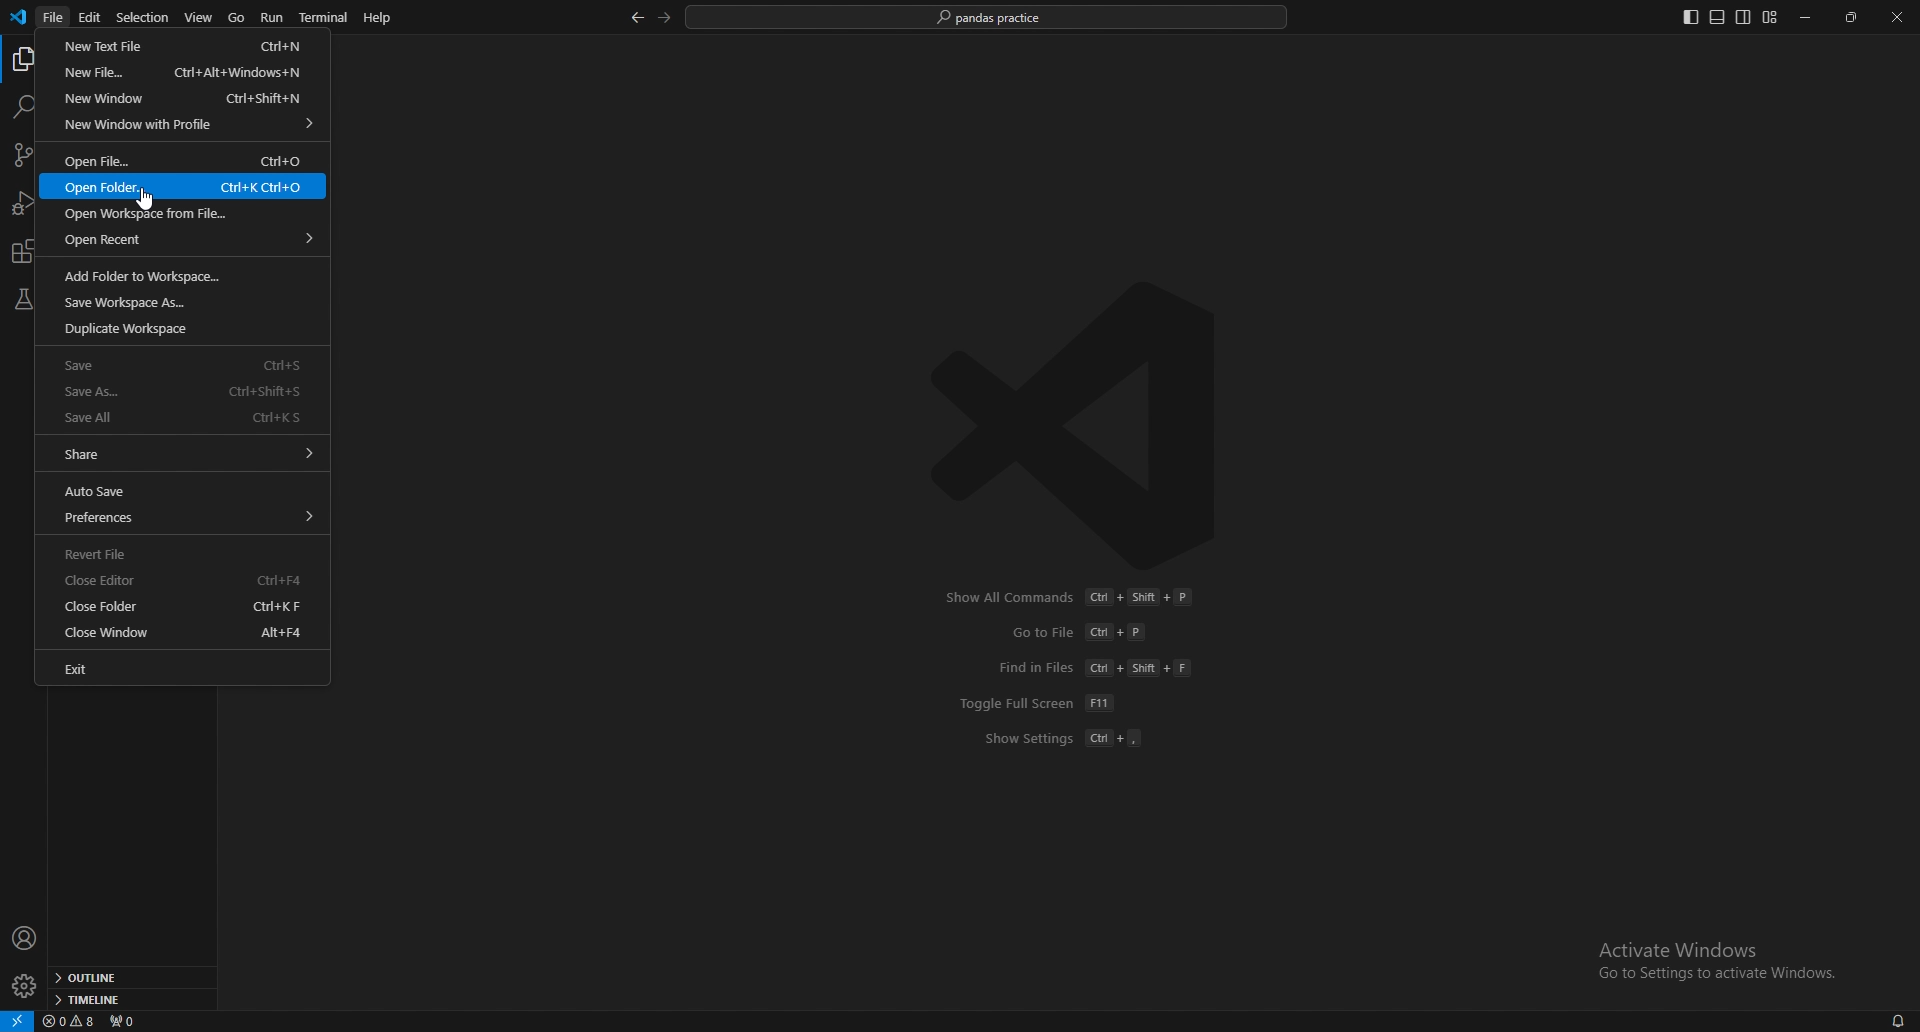 The width and height of the screenshot is (1920, 1032). Describe the element at coordinates (183, 391) in the screenshot. I see `save as` at that location.